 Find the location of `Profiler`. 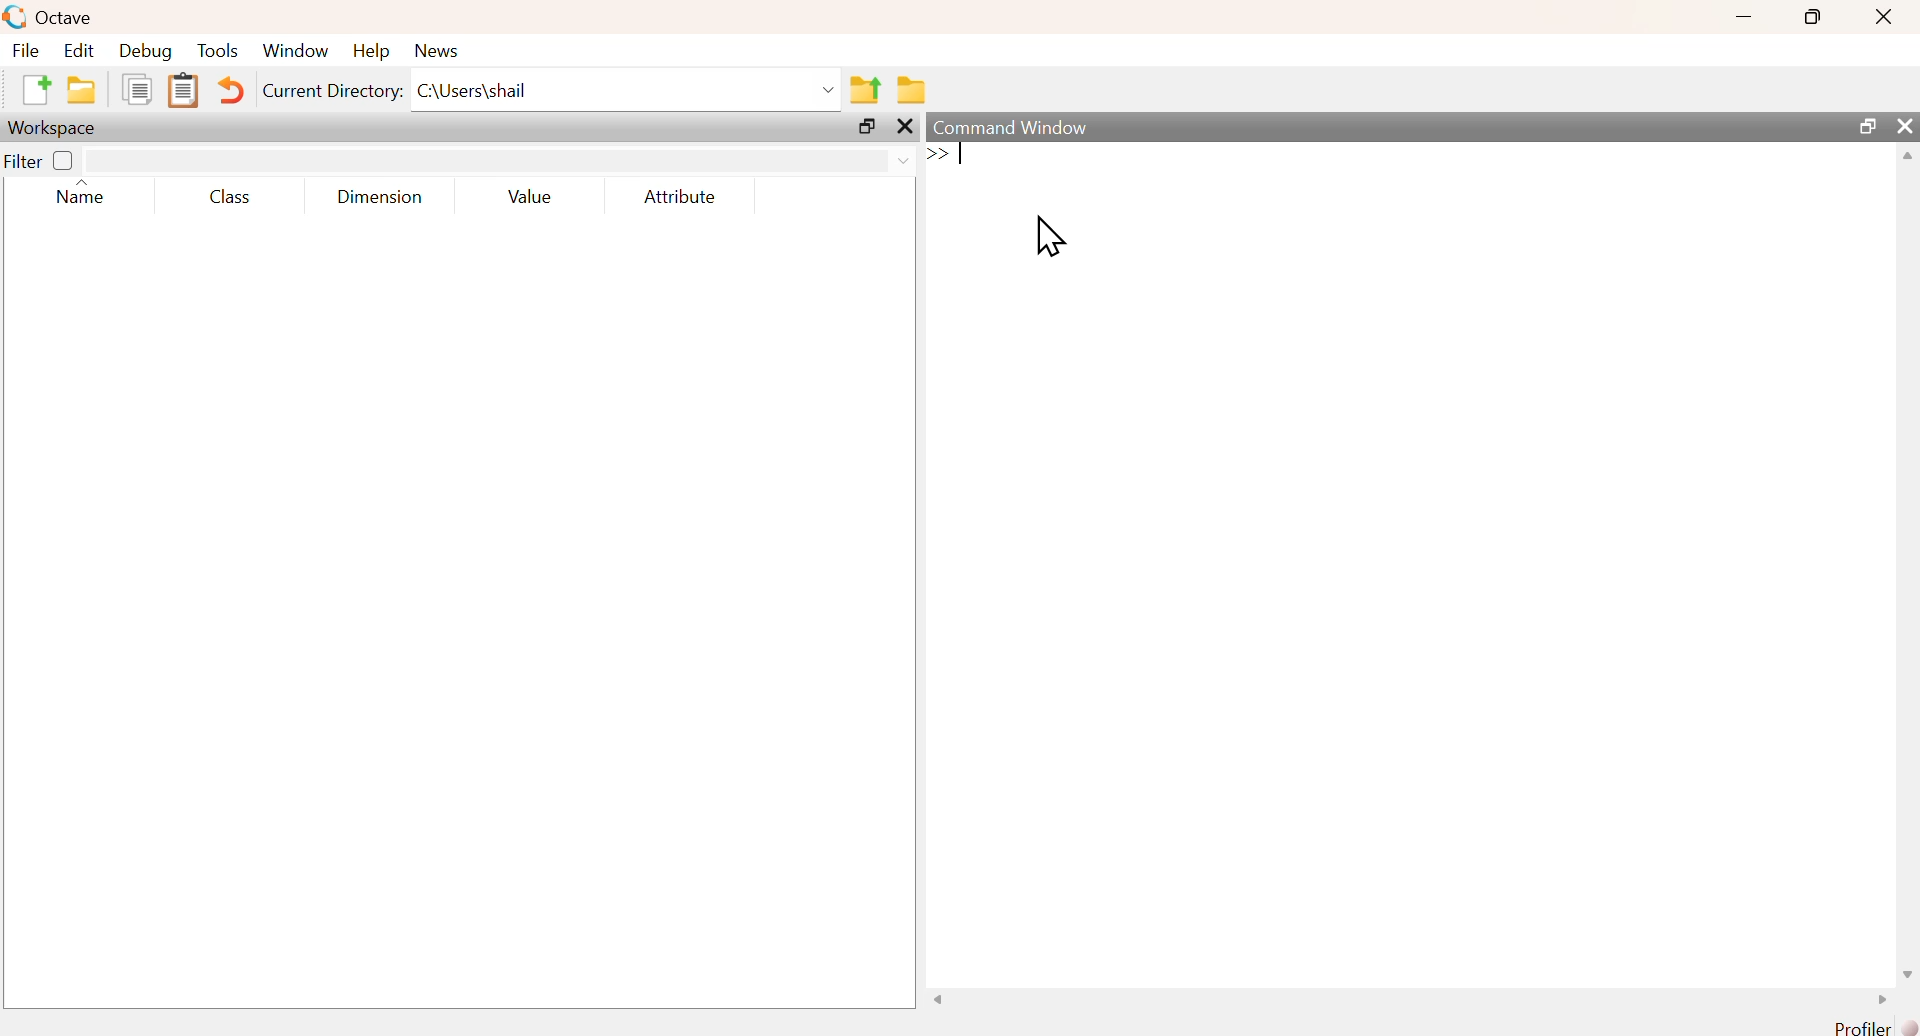

Profiler is located at coordinates (1871, 1026).